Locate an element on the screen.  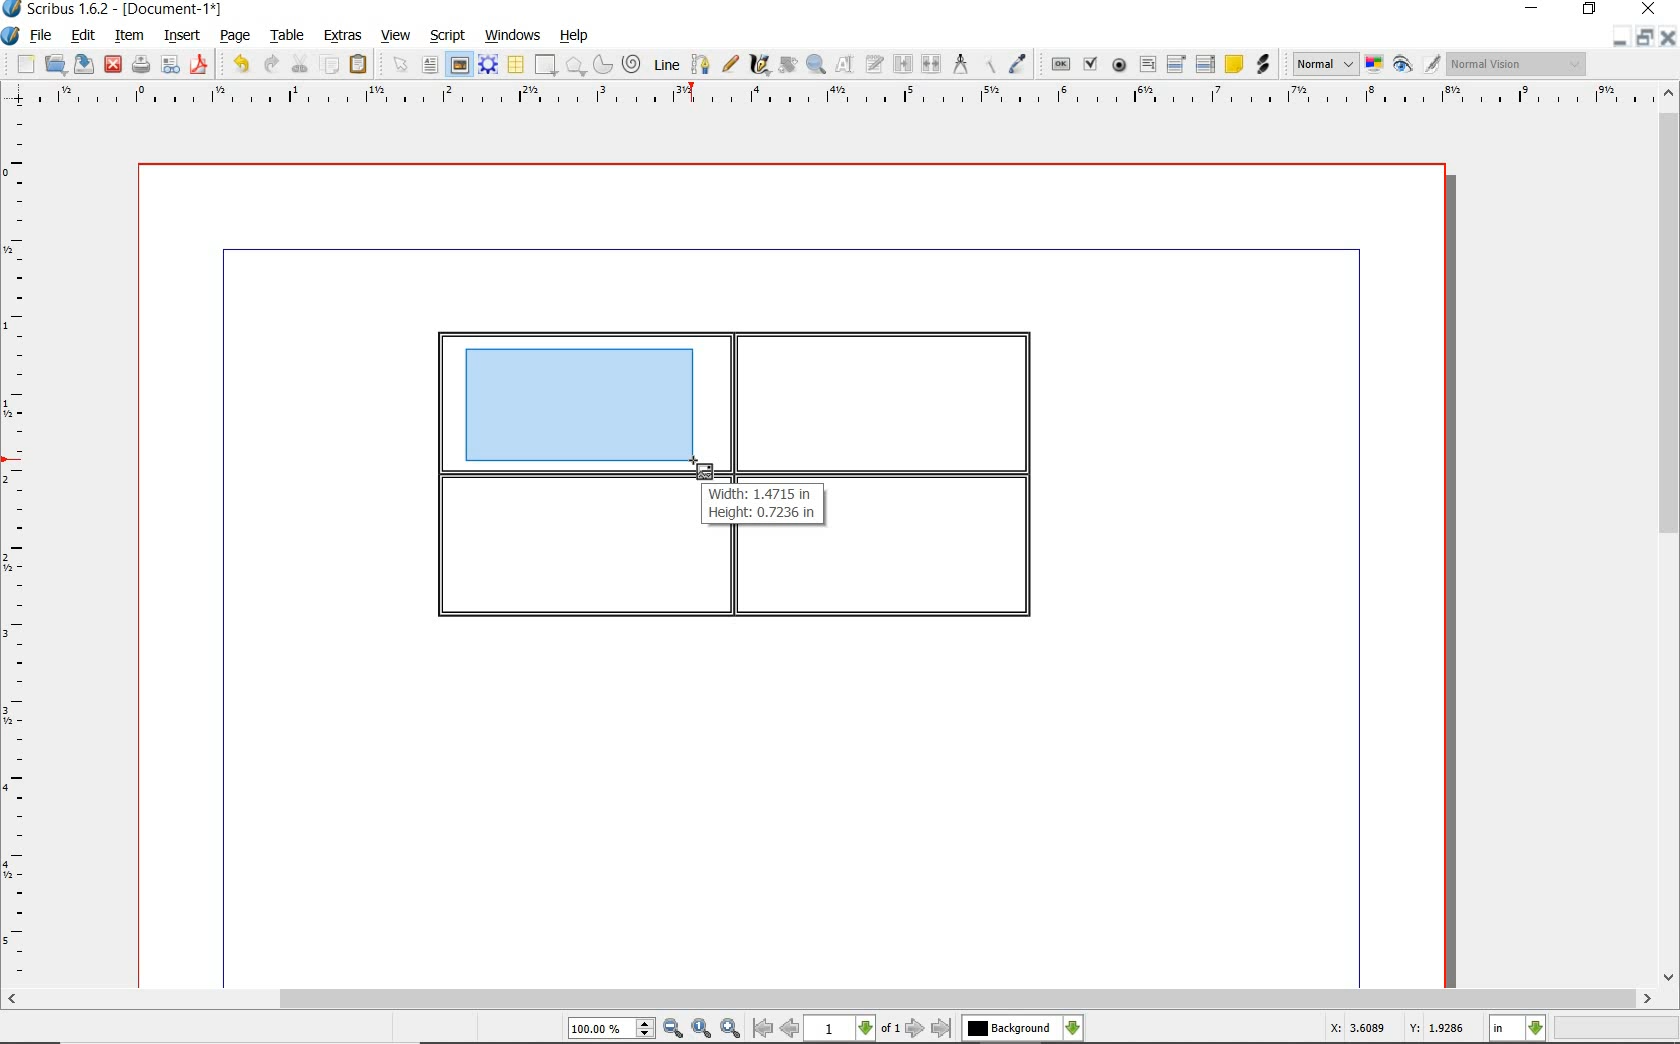
calligraphic line is located at coordinates (760, 65).